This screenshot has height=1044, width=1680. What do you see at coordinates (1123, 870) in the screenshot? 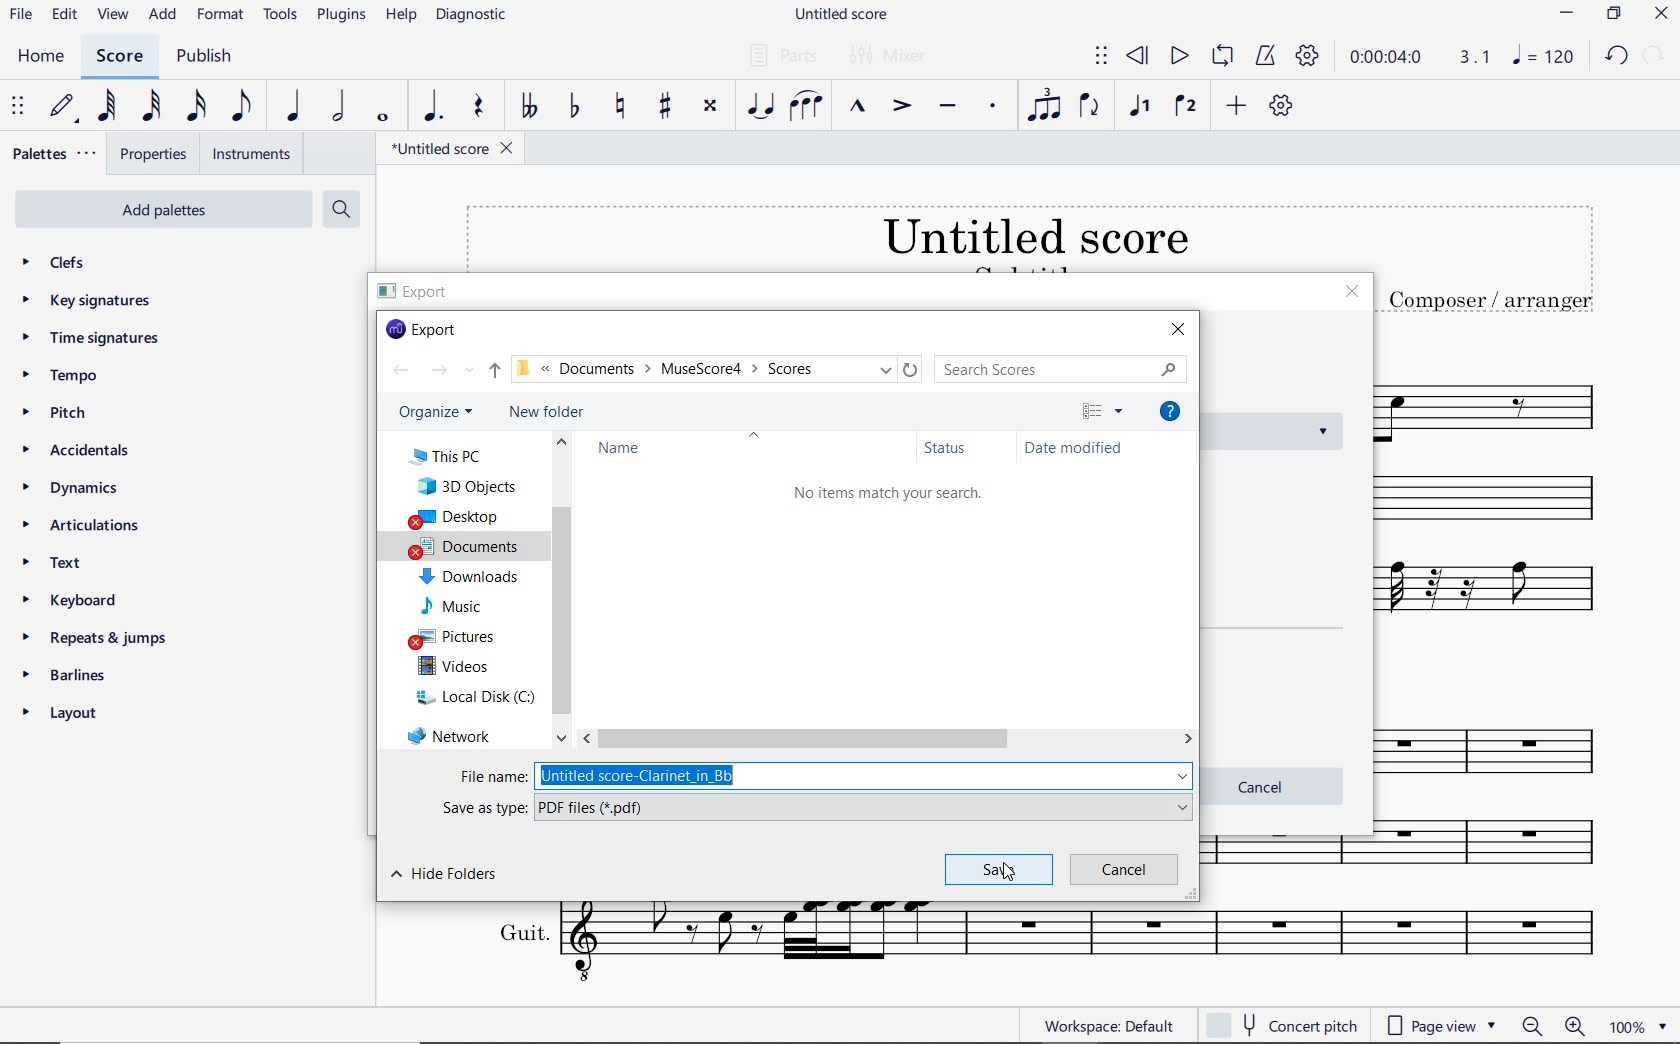
I see `cancel` at bounding box center [1123, 870].